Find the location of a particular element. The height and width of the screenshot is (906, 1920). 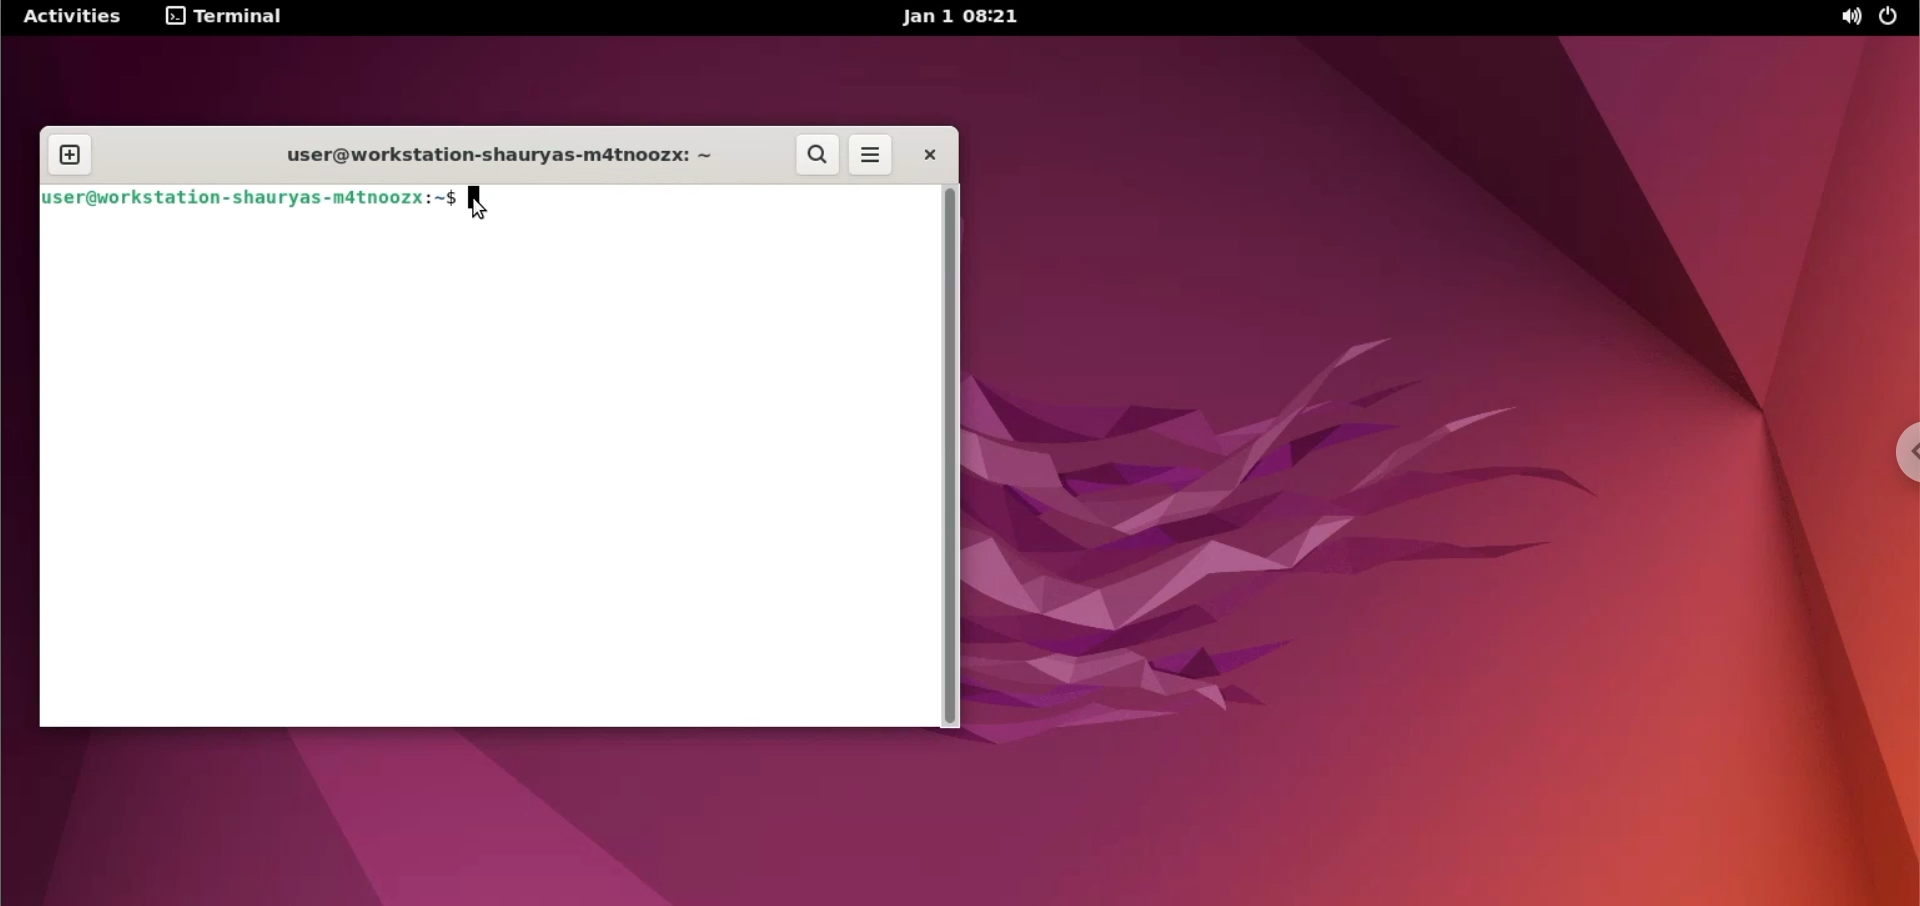

user@workstation-shauryas-matnoozx:~$ is located at coordinates (250, 199).